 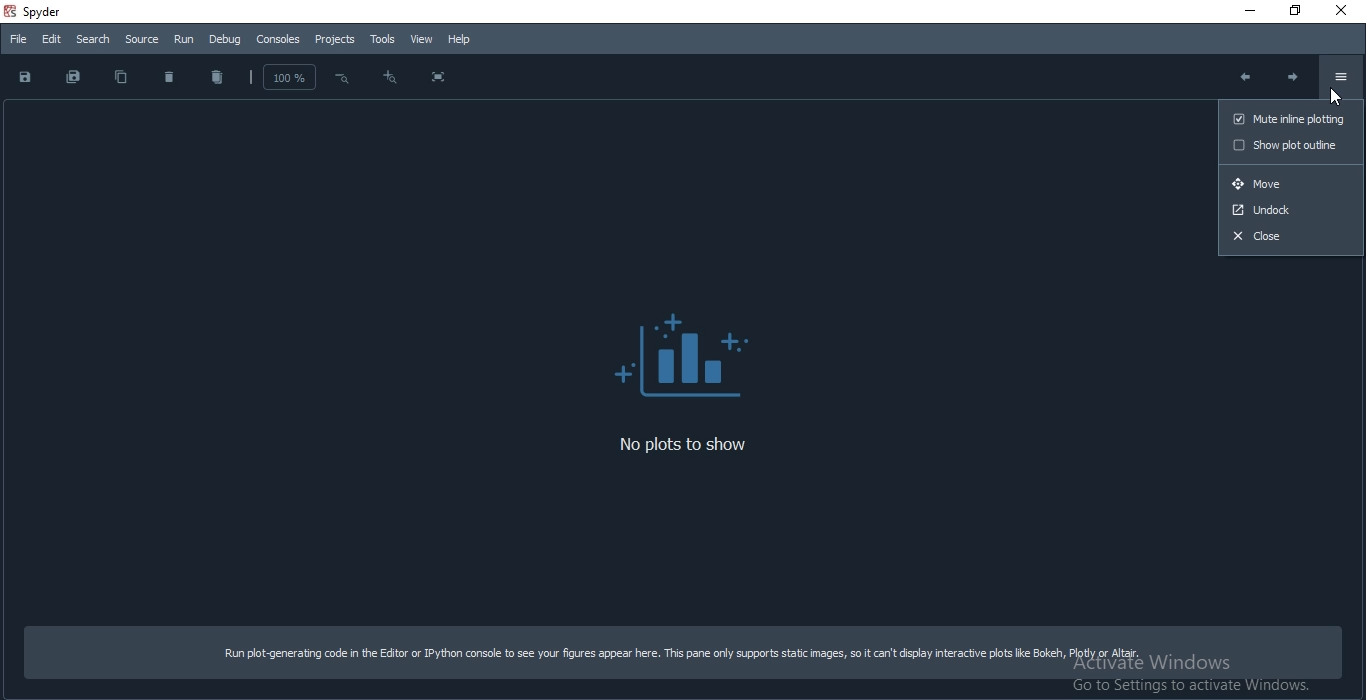 I want to click on Zoom in, so click(x=342, y=79).